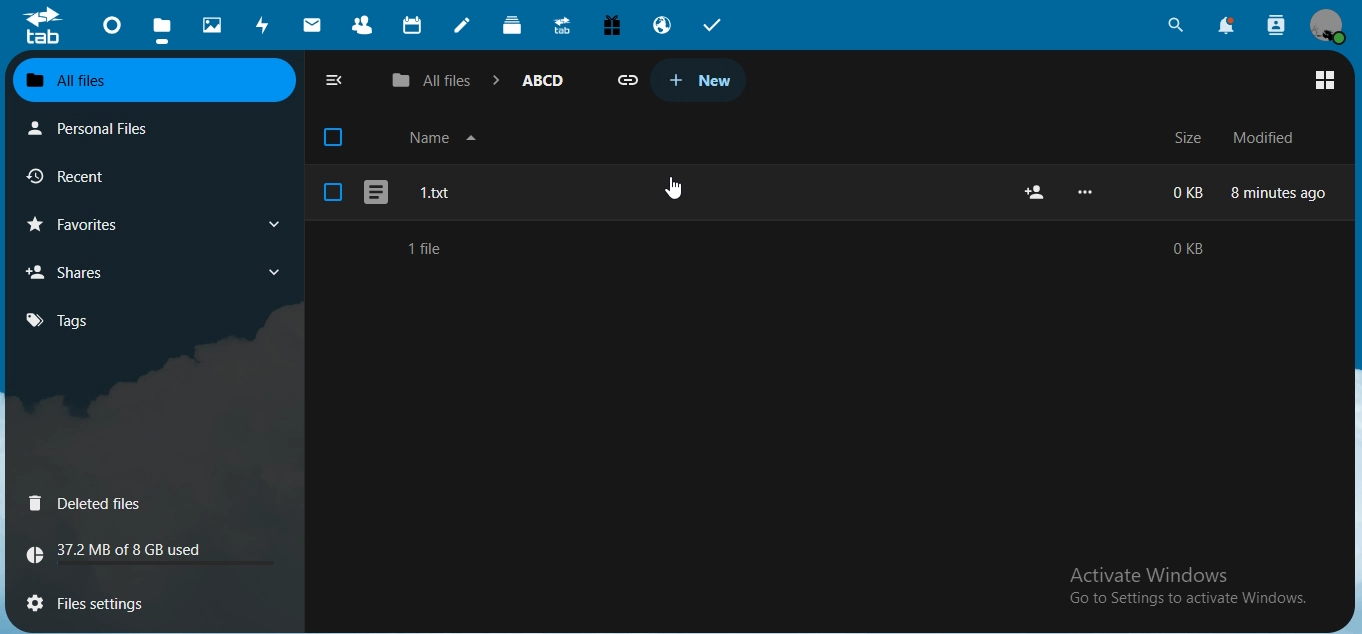 The image size is (1362, 634). I want to click on 1.txt, so click(489, 193).